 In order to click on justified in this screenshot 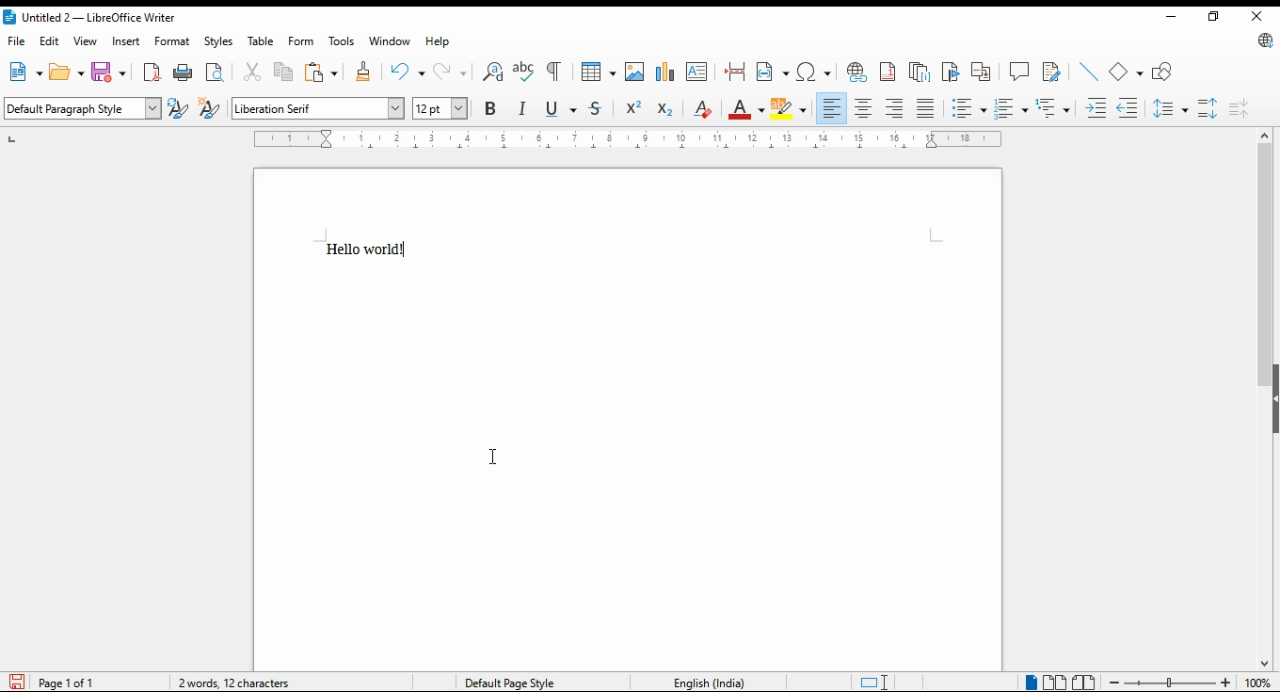, I will do `click(928, 109)`.